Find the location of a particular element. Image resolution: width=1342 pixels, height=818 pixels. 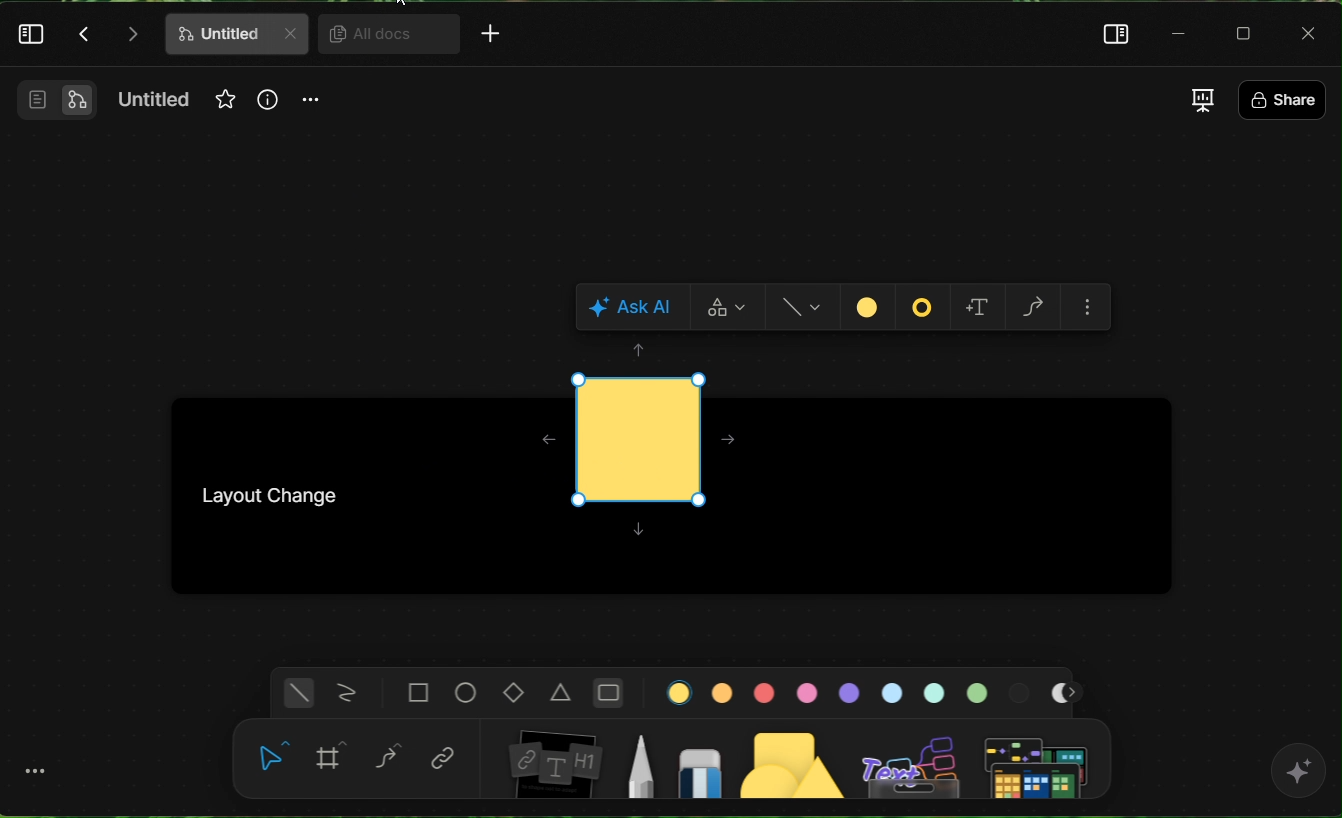

info is located at coordinates (266, 109).